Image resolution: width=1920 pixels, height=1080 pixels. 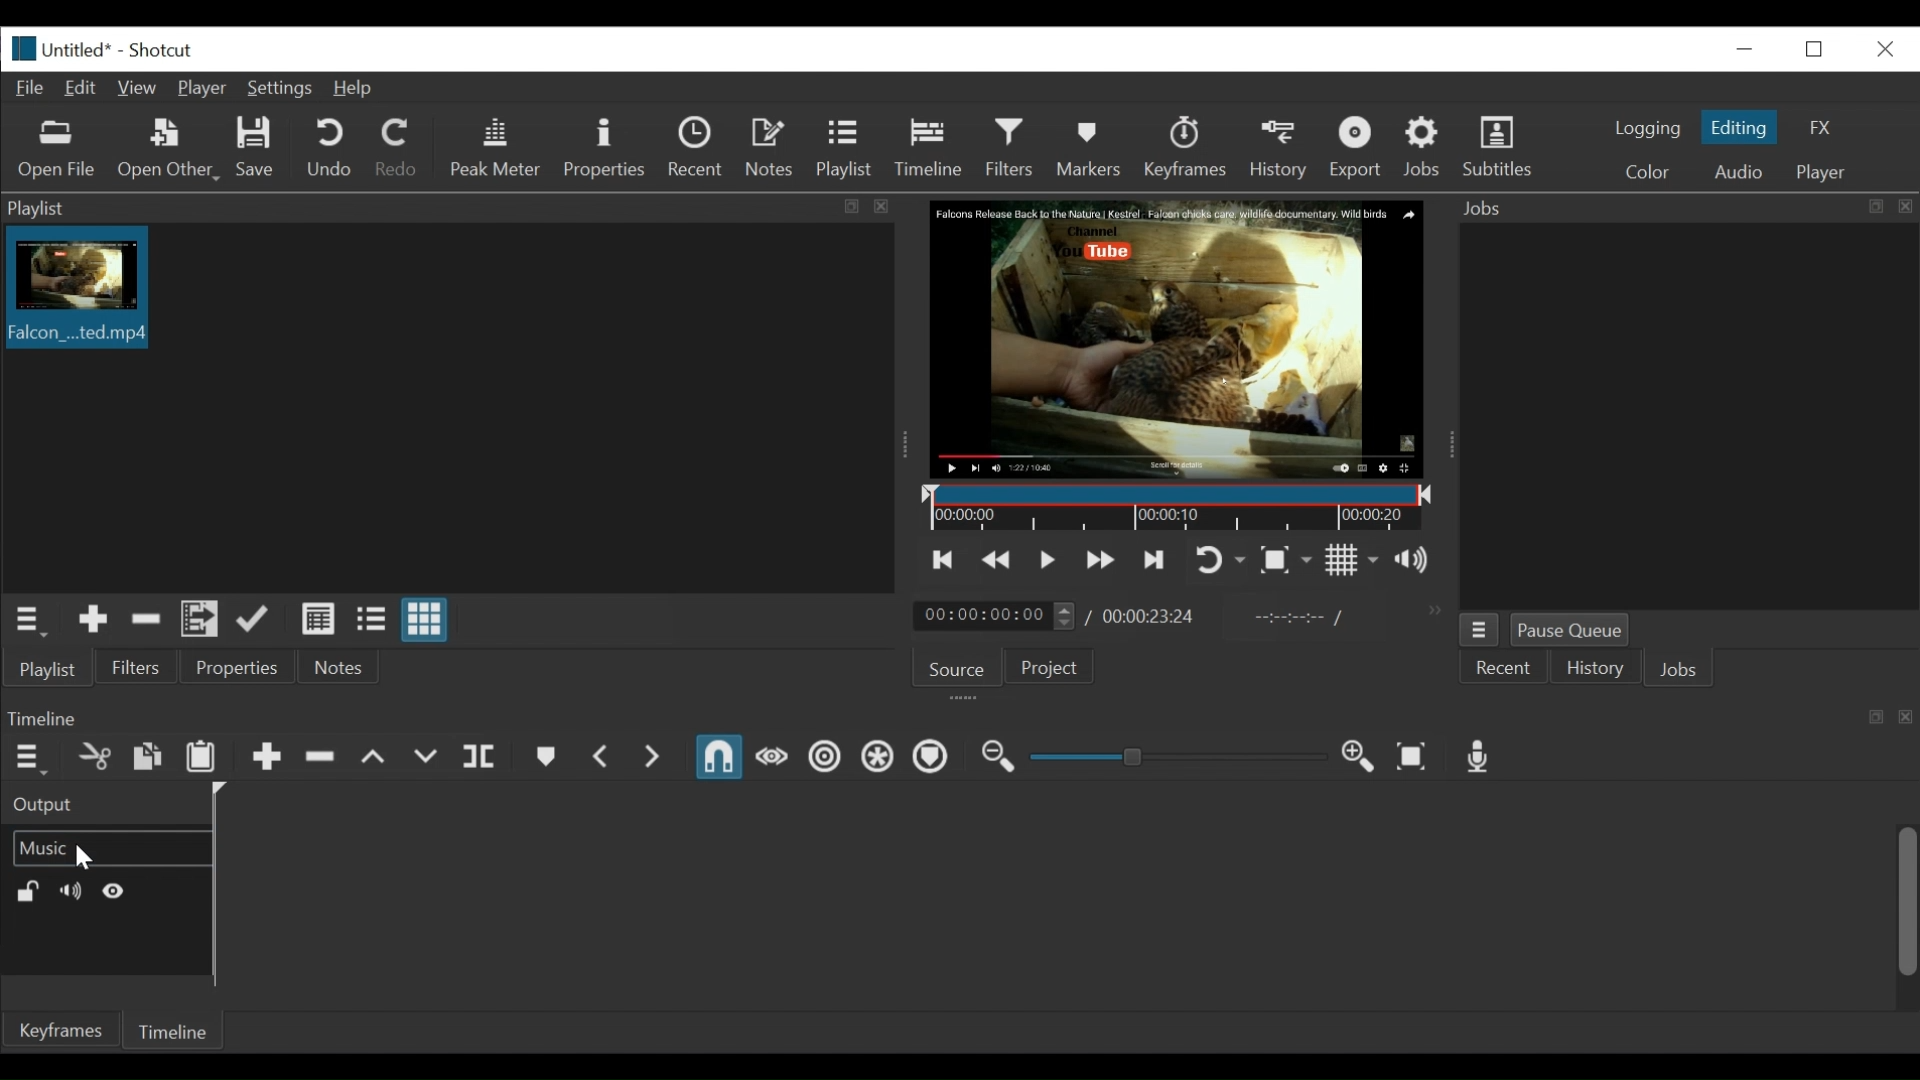 I want to click on Timeline, so click(x=167, y=1032).